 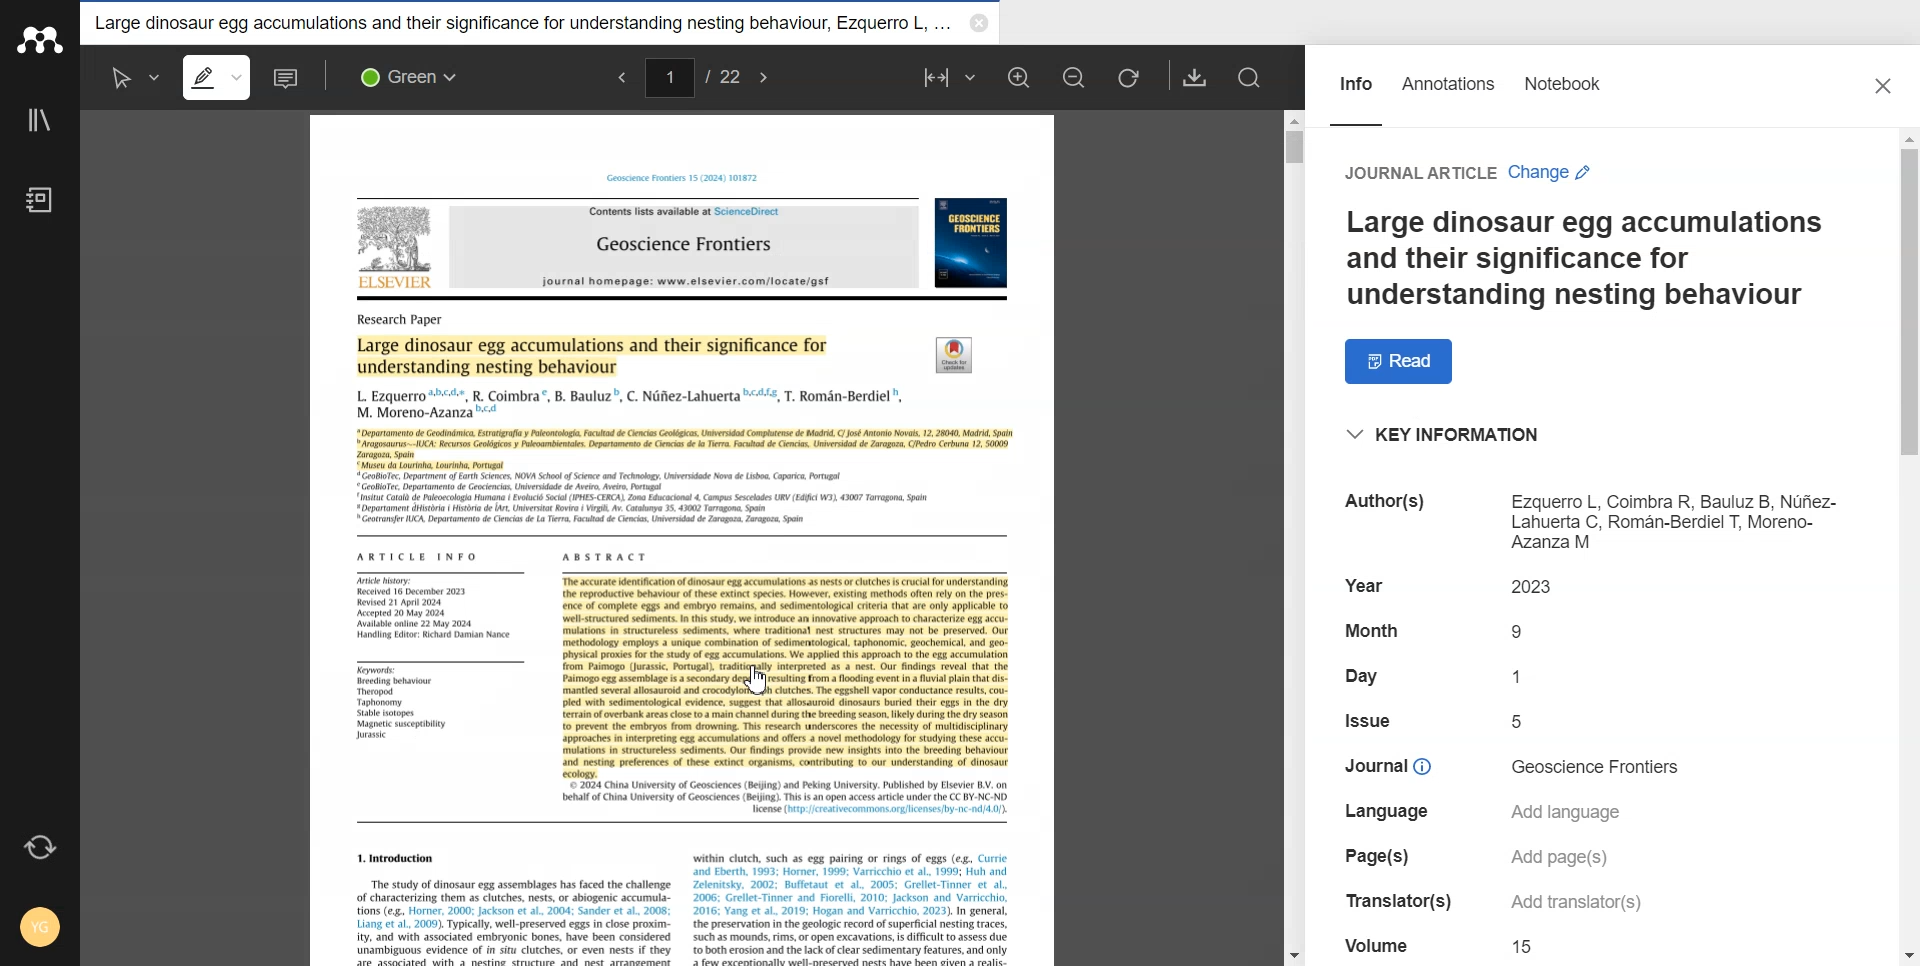 What do you see at coordinates (1572, 811) in the screenshot?
I see `text` at bounding box center [1572, 811].